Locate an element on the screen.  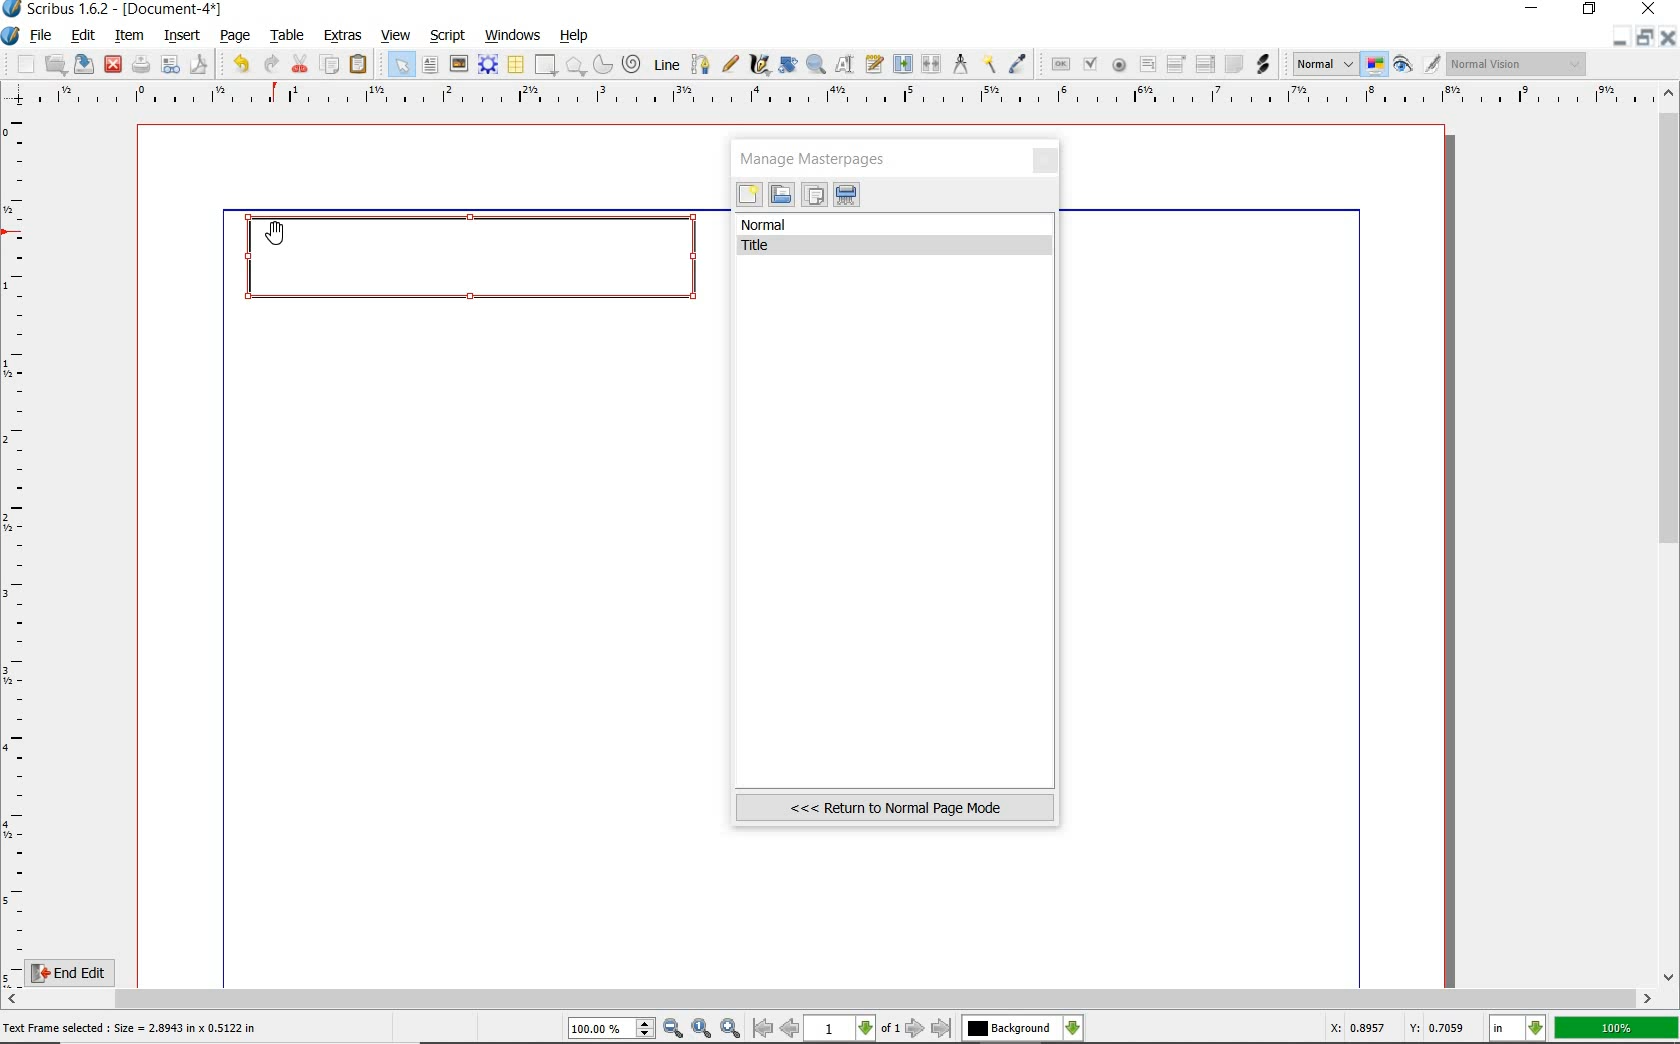
preflight verifier is located at coordinates (171, 66).